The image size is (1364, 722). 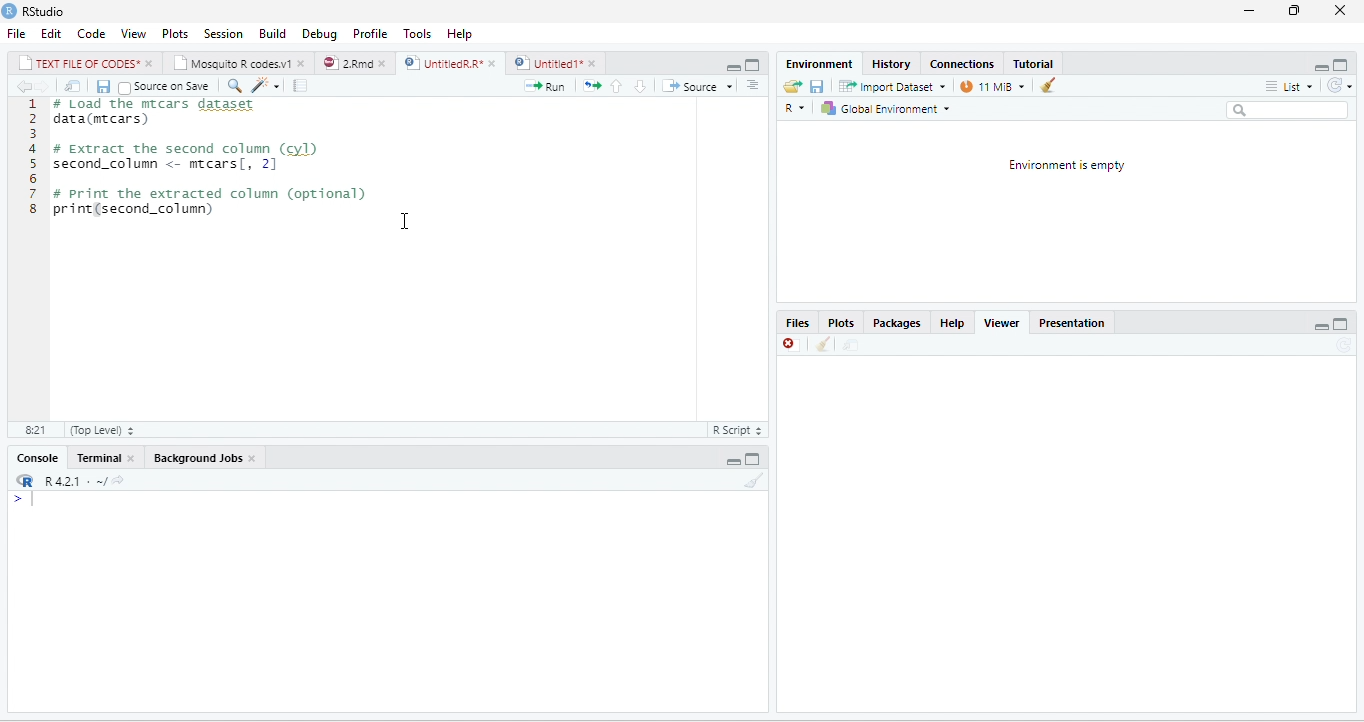 I want to click on compile report, so click(x=299, y=85).